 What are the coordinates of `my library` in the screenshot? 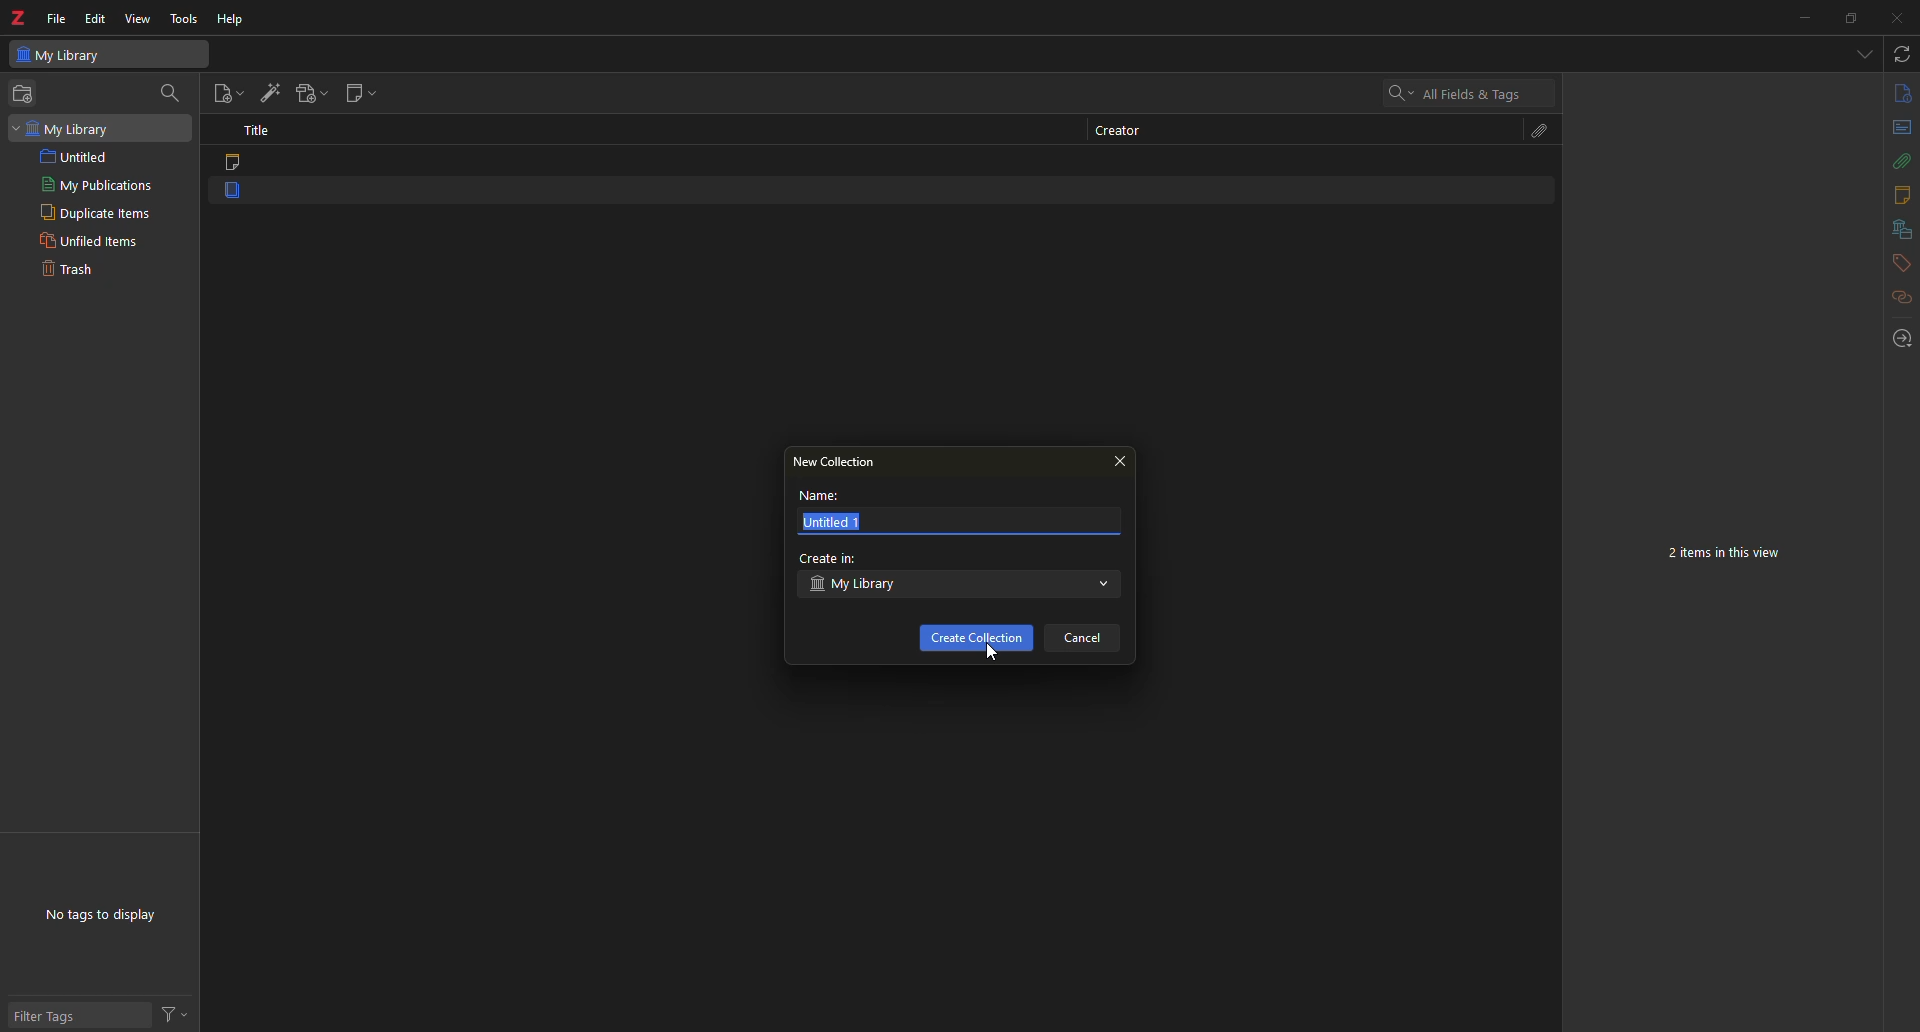 It's located at (61, 128).